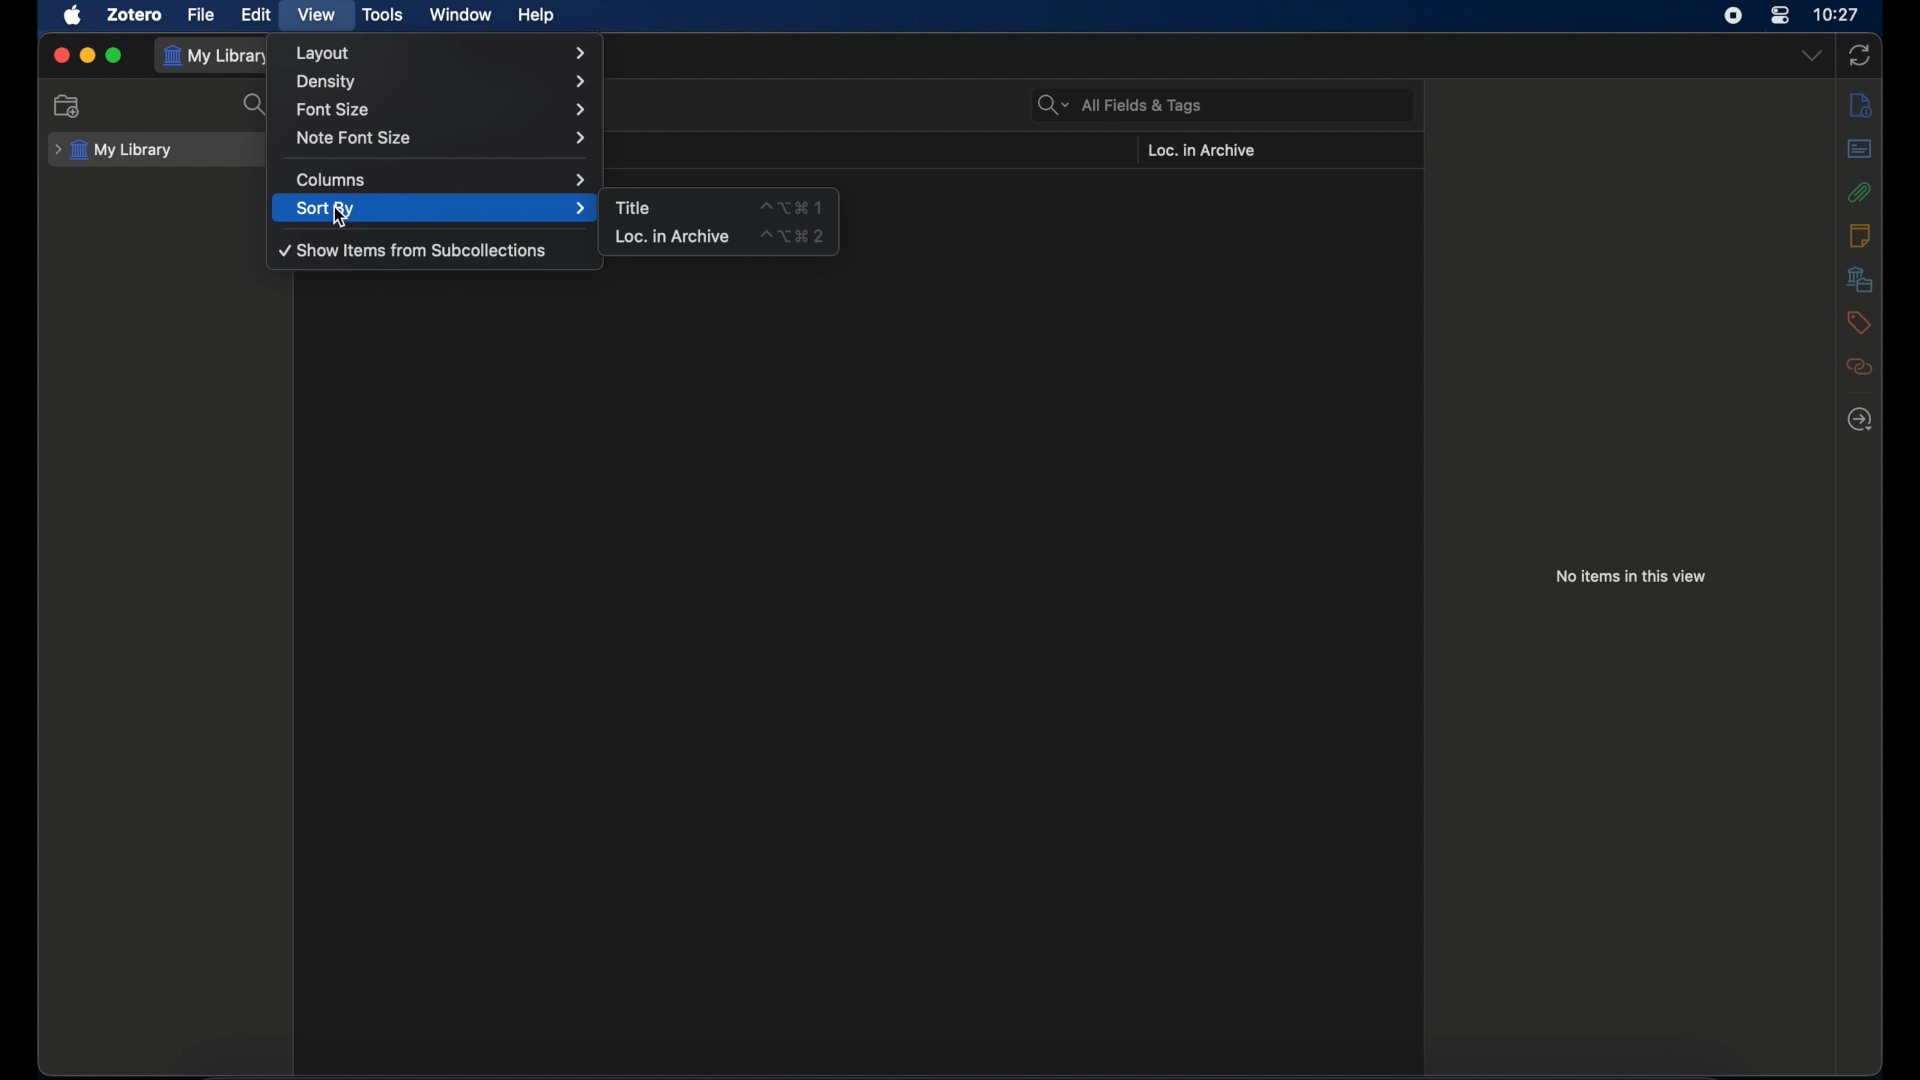 The height and width of the screenshot is (1080, 1920). What do you see at coordinates (1861, 367) in the screenshot?
I see `related` at bounding box center [1861, 367].